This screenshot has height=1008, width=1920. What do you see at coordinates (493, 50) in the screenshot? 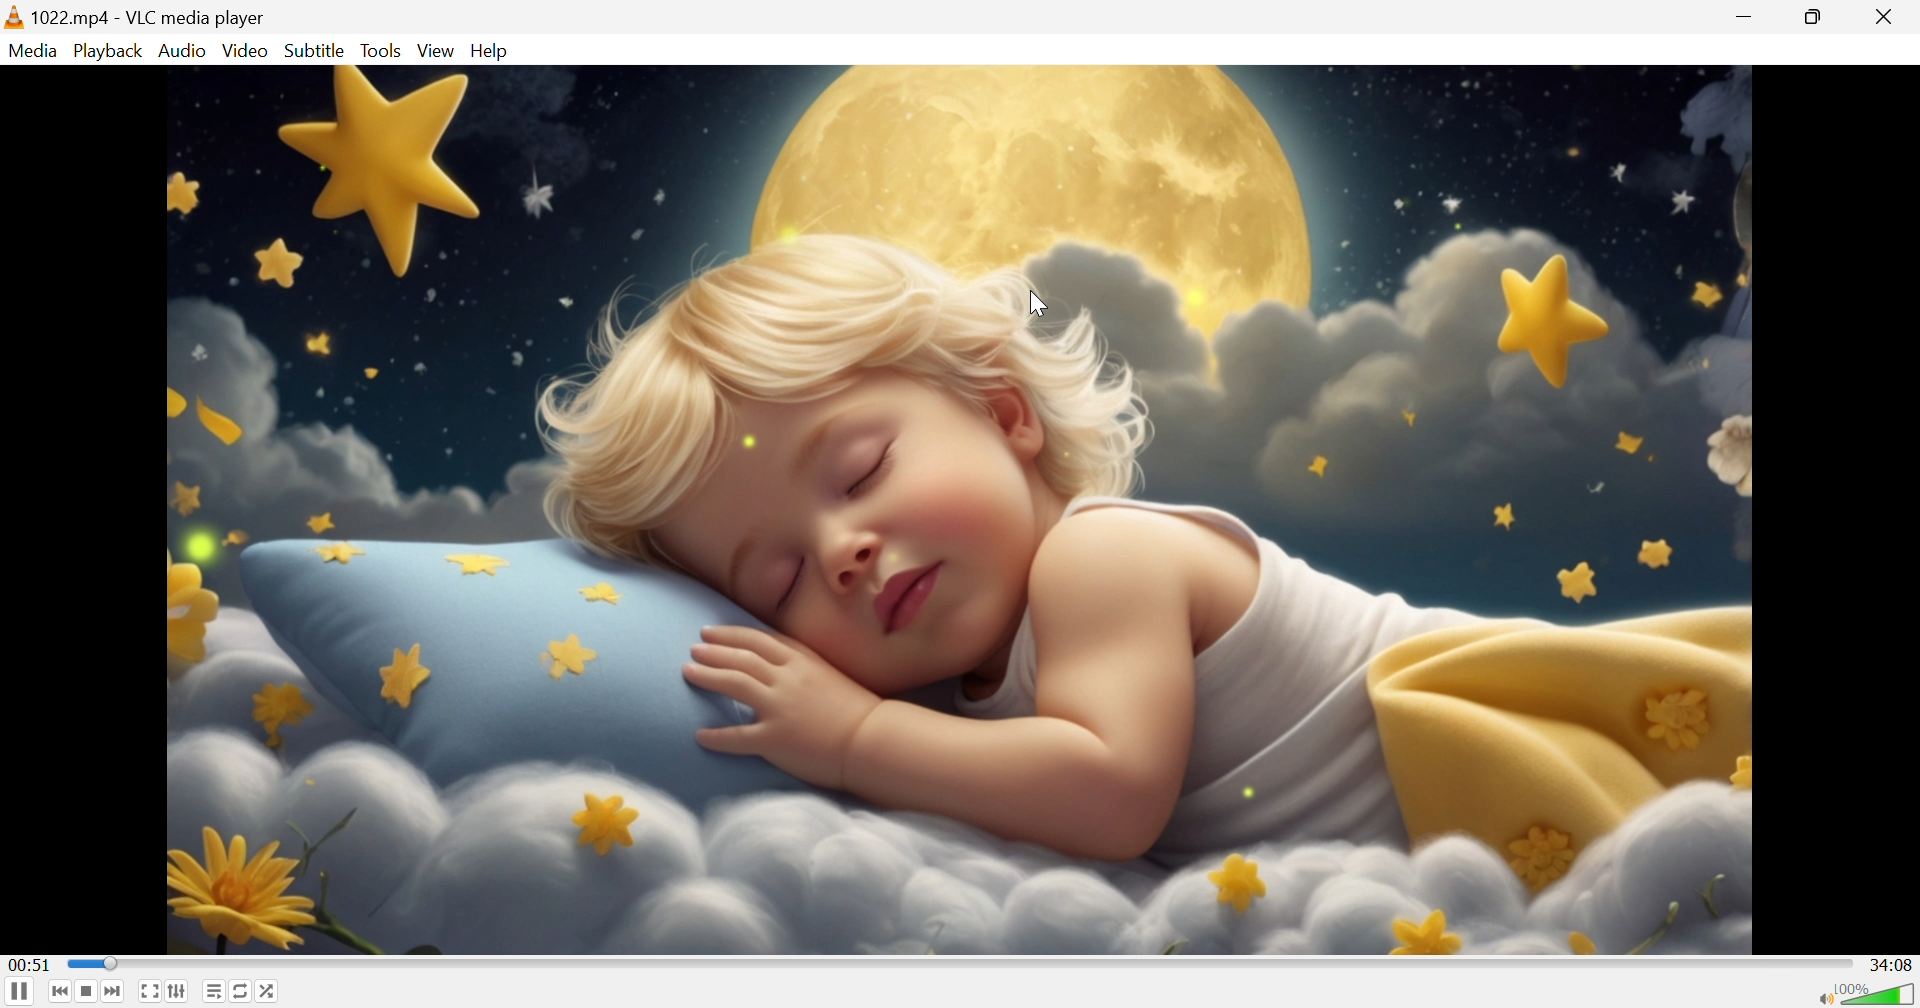
I see `Help` at bounding box center [493, 50].